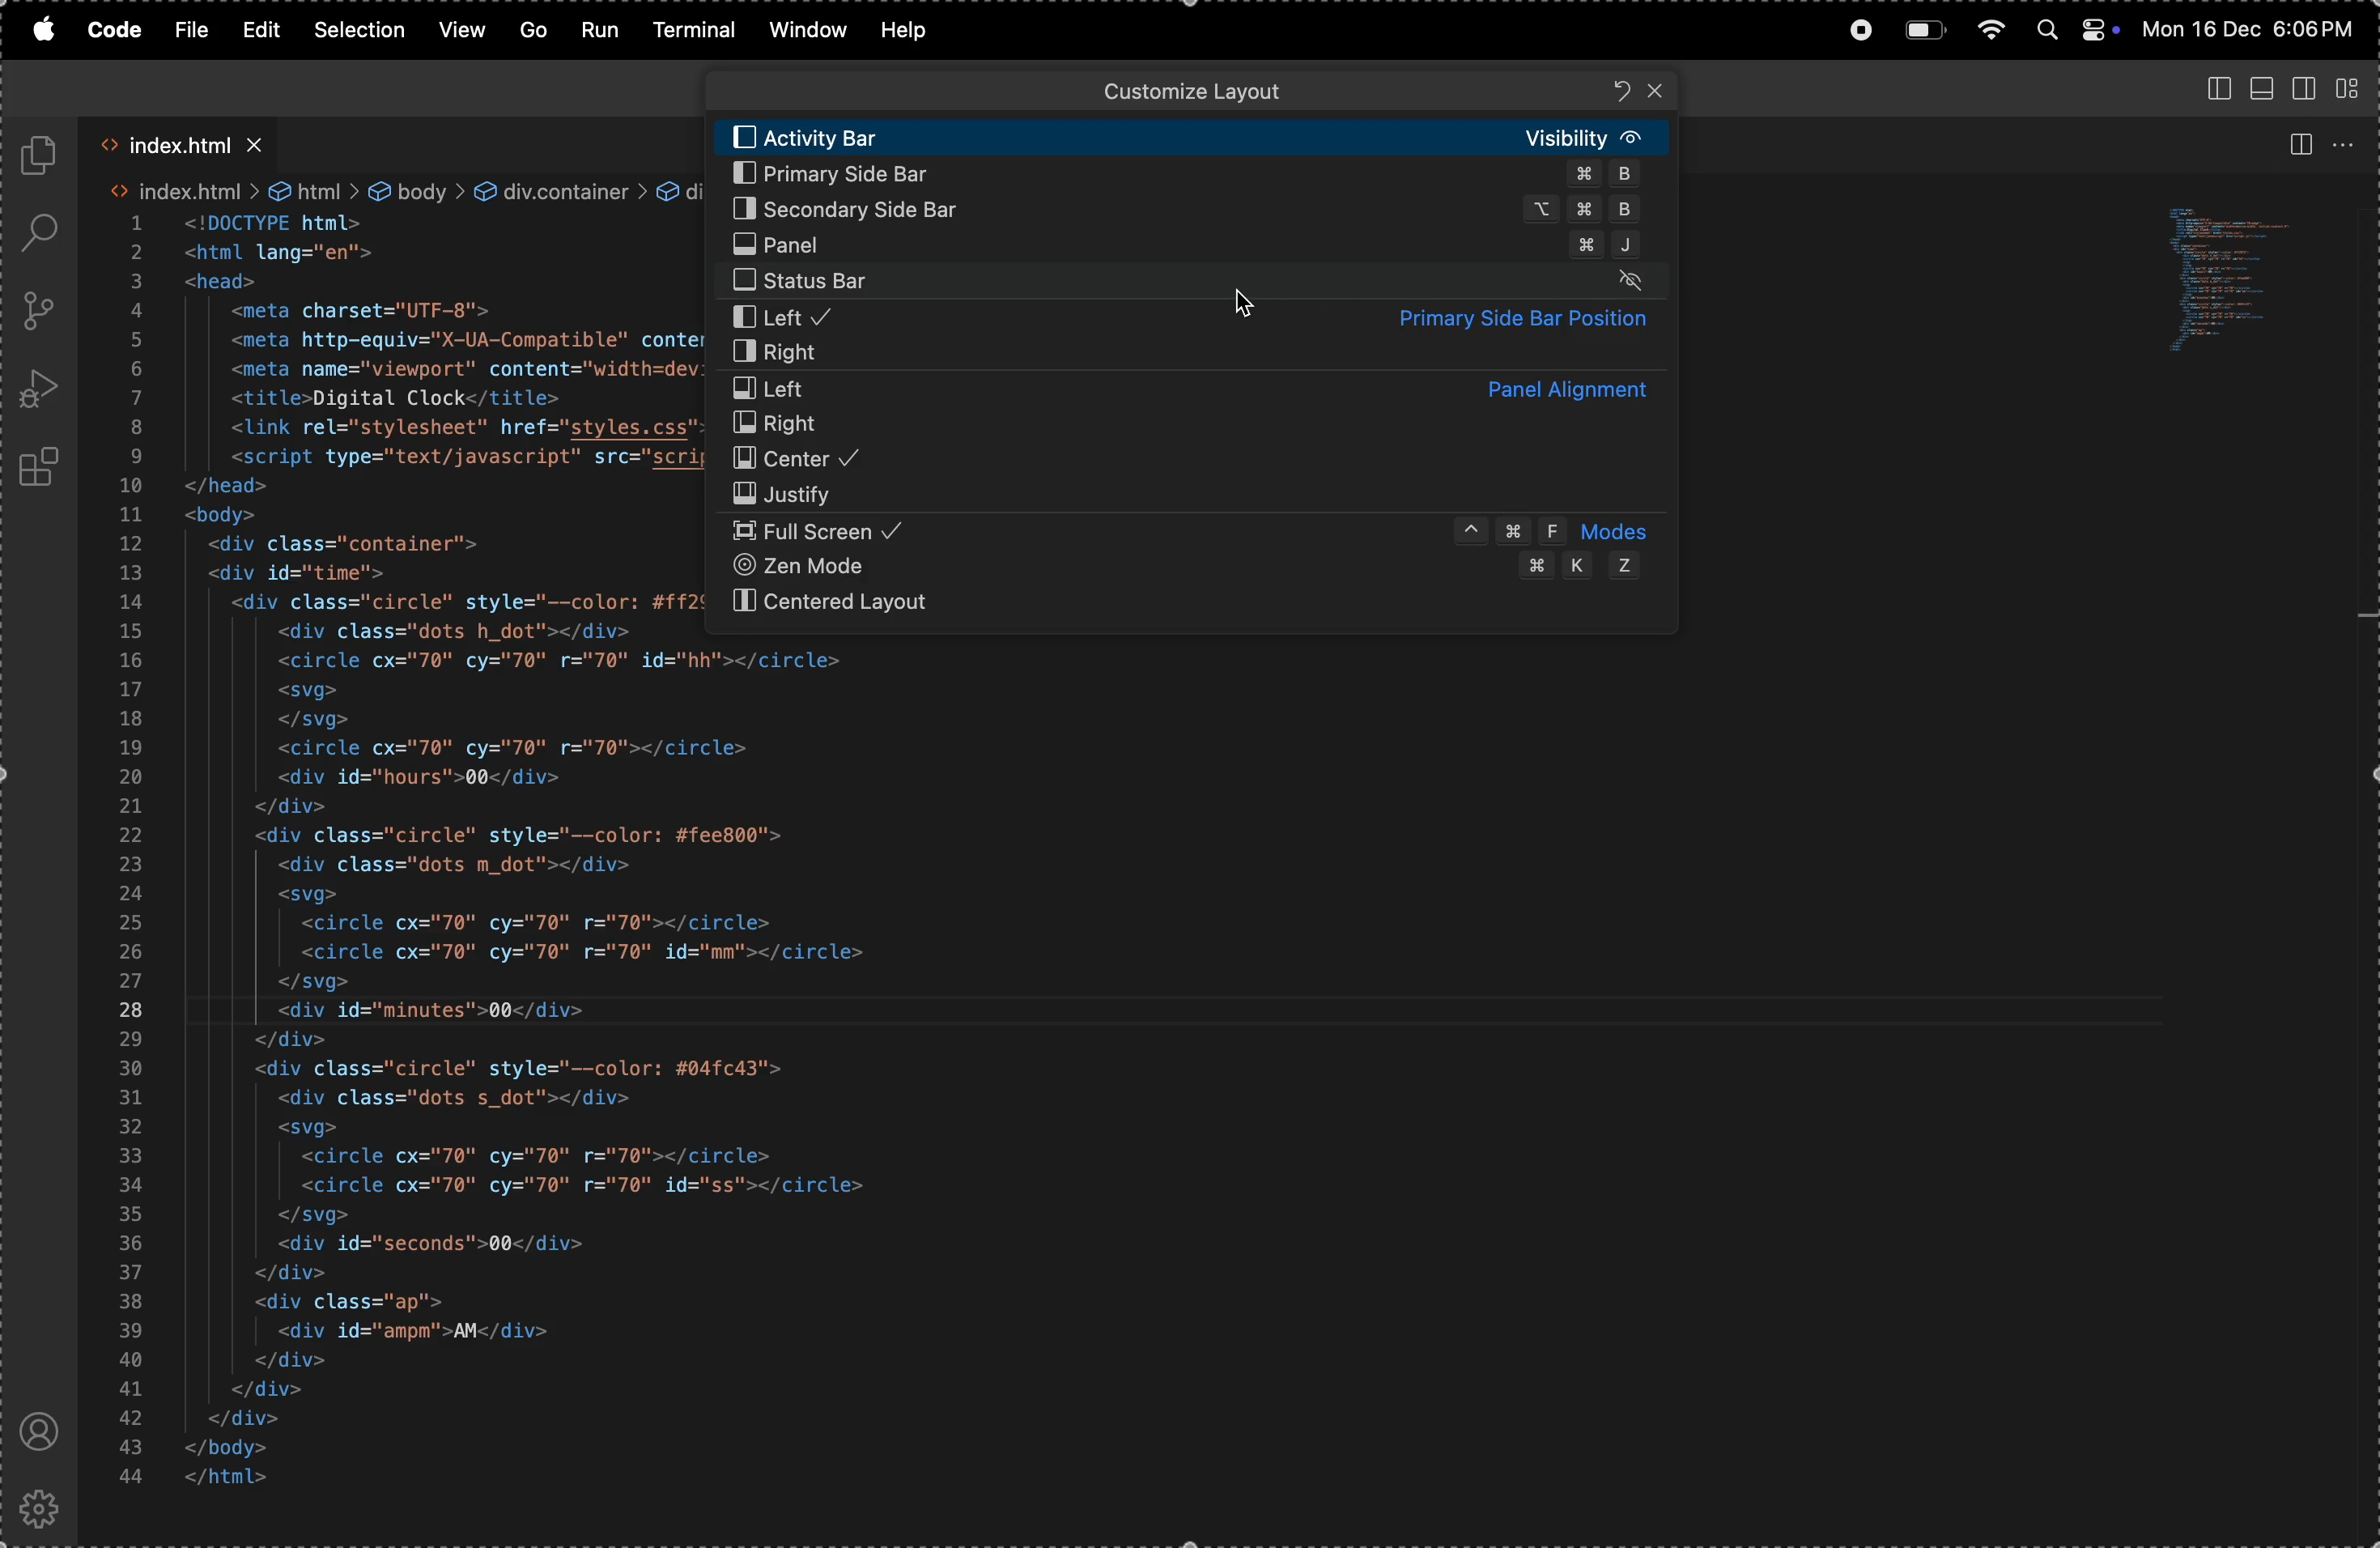 Image resolution: width=2380 pixels, height=1548 pixels. I want to click on profile, so click(42, 1431).